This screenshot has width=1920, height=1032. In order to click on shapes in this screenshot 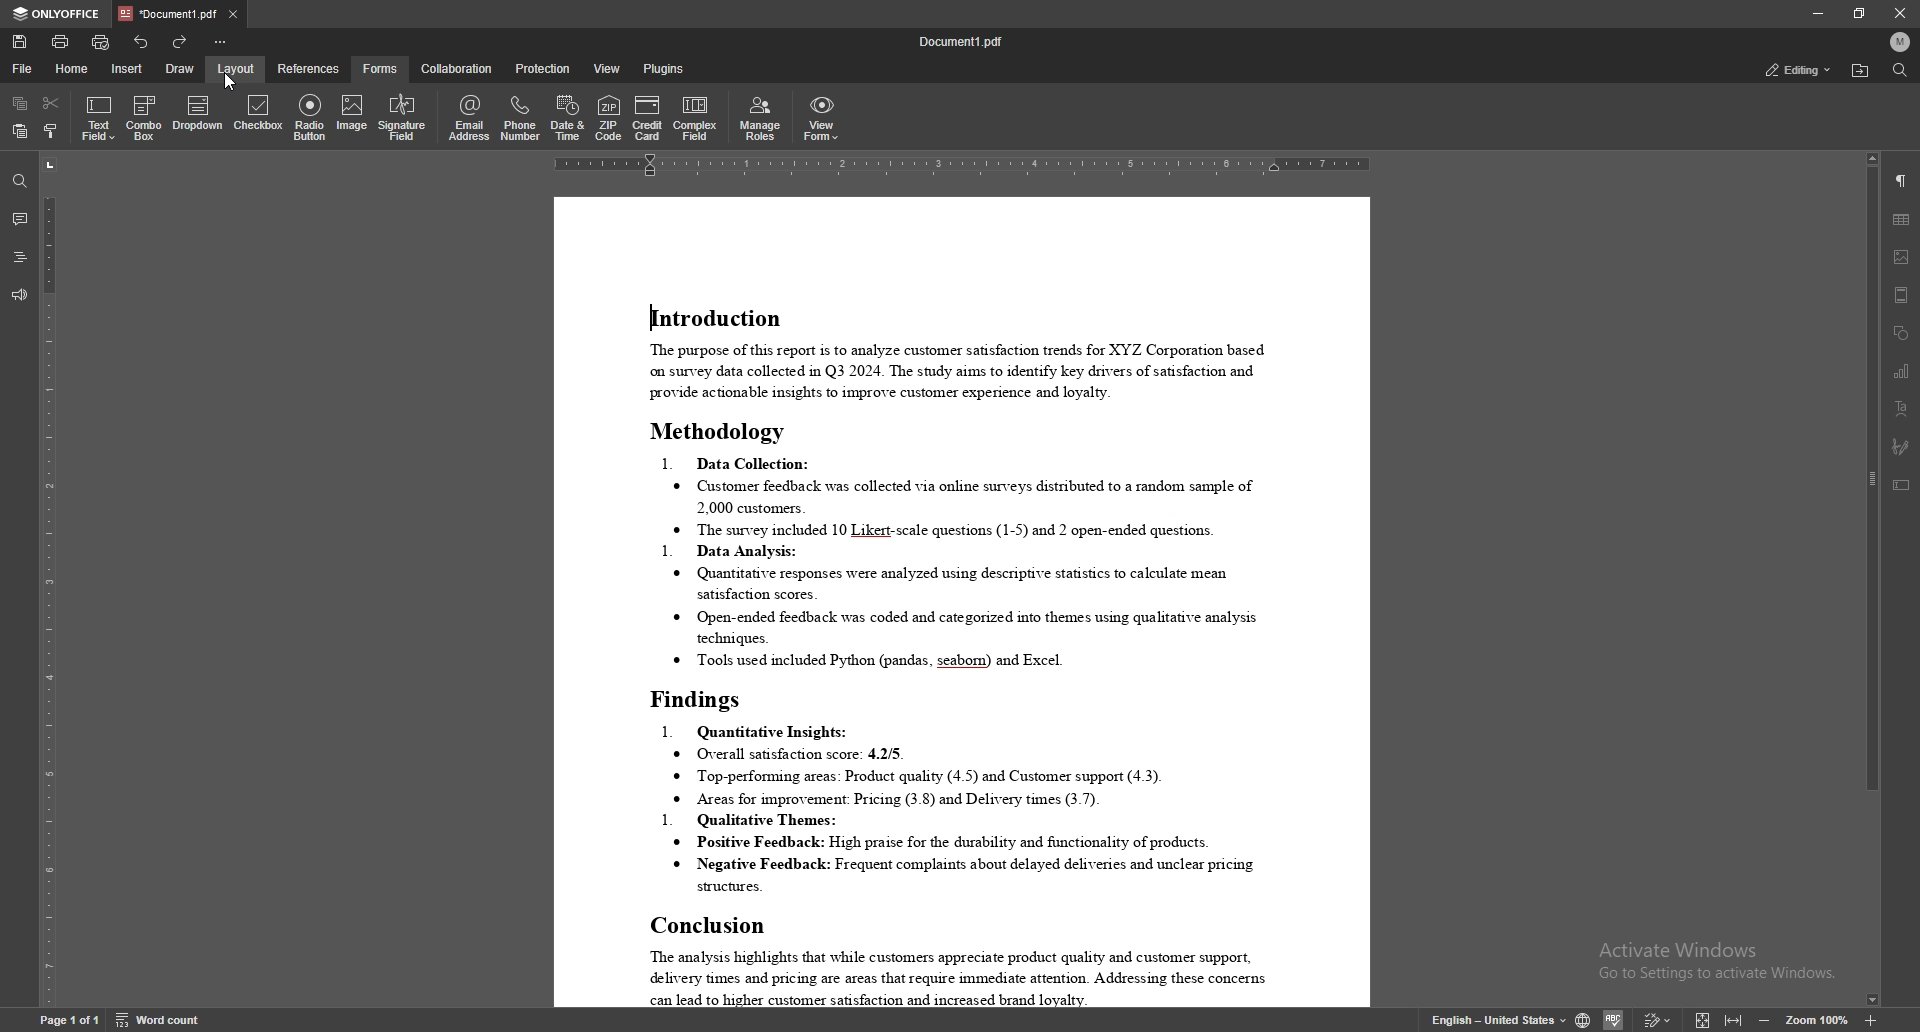, I will do `click(1902, 333)`.